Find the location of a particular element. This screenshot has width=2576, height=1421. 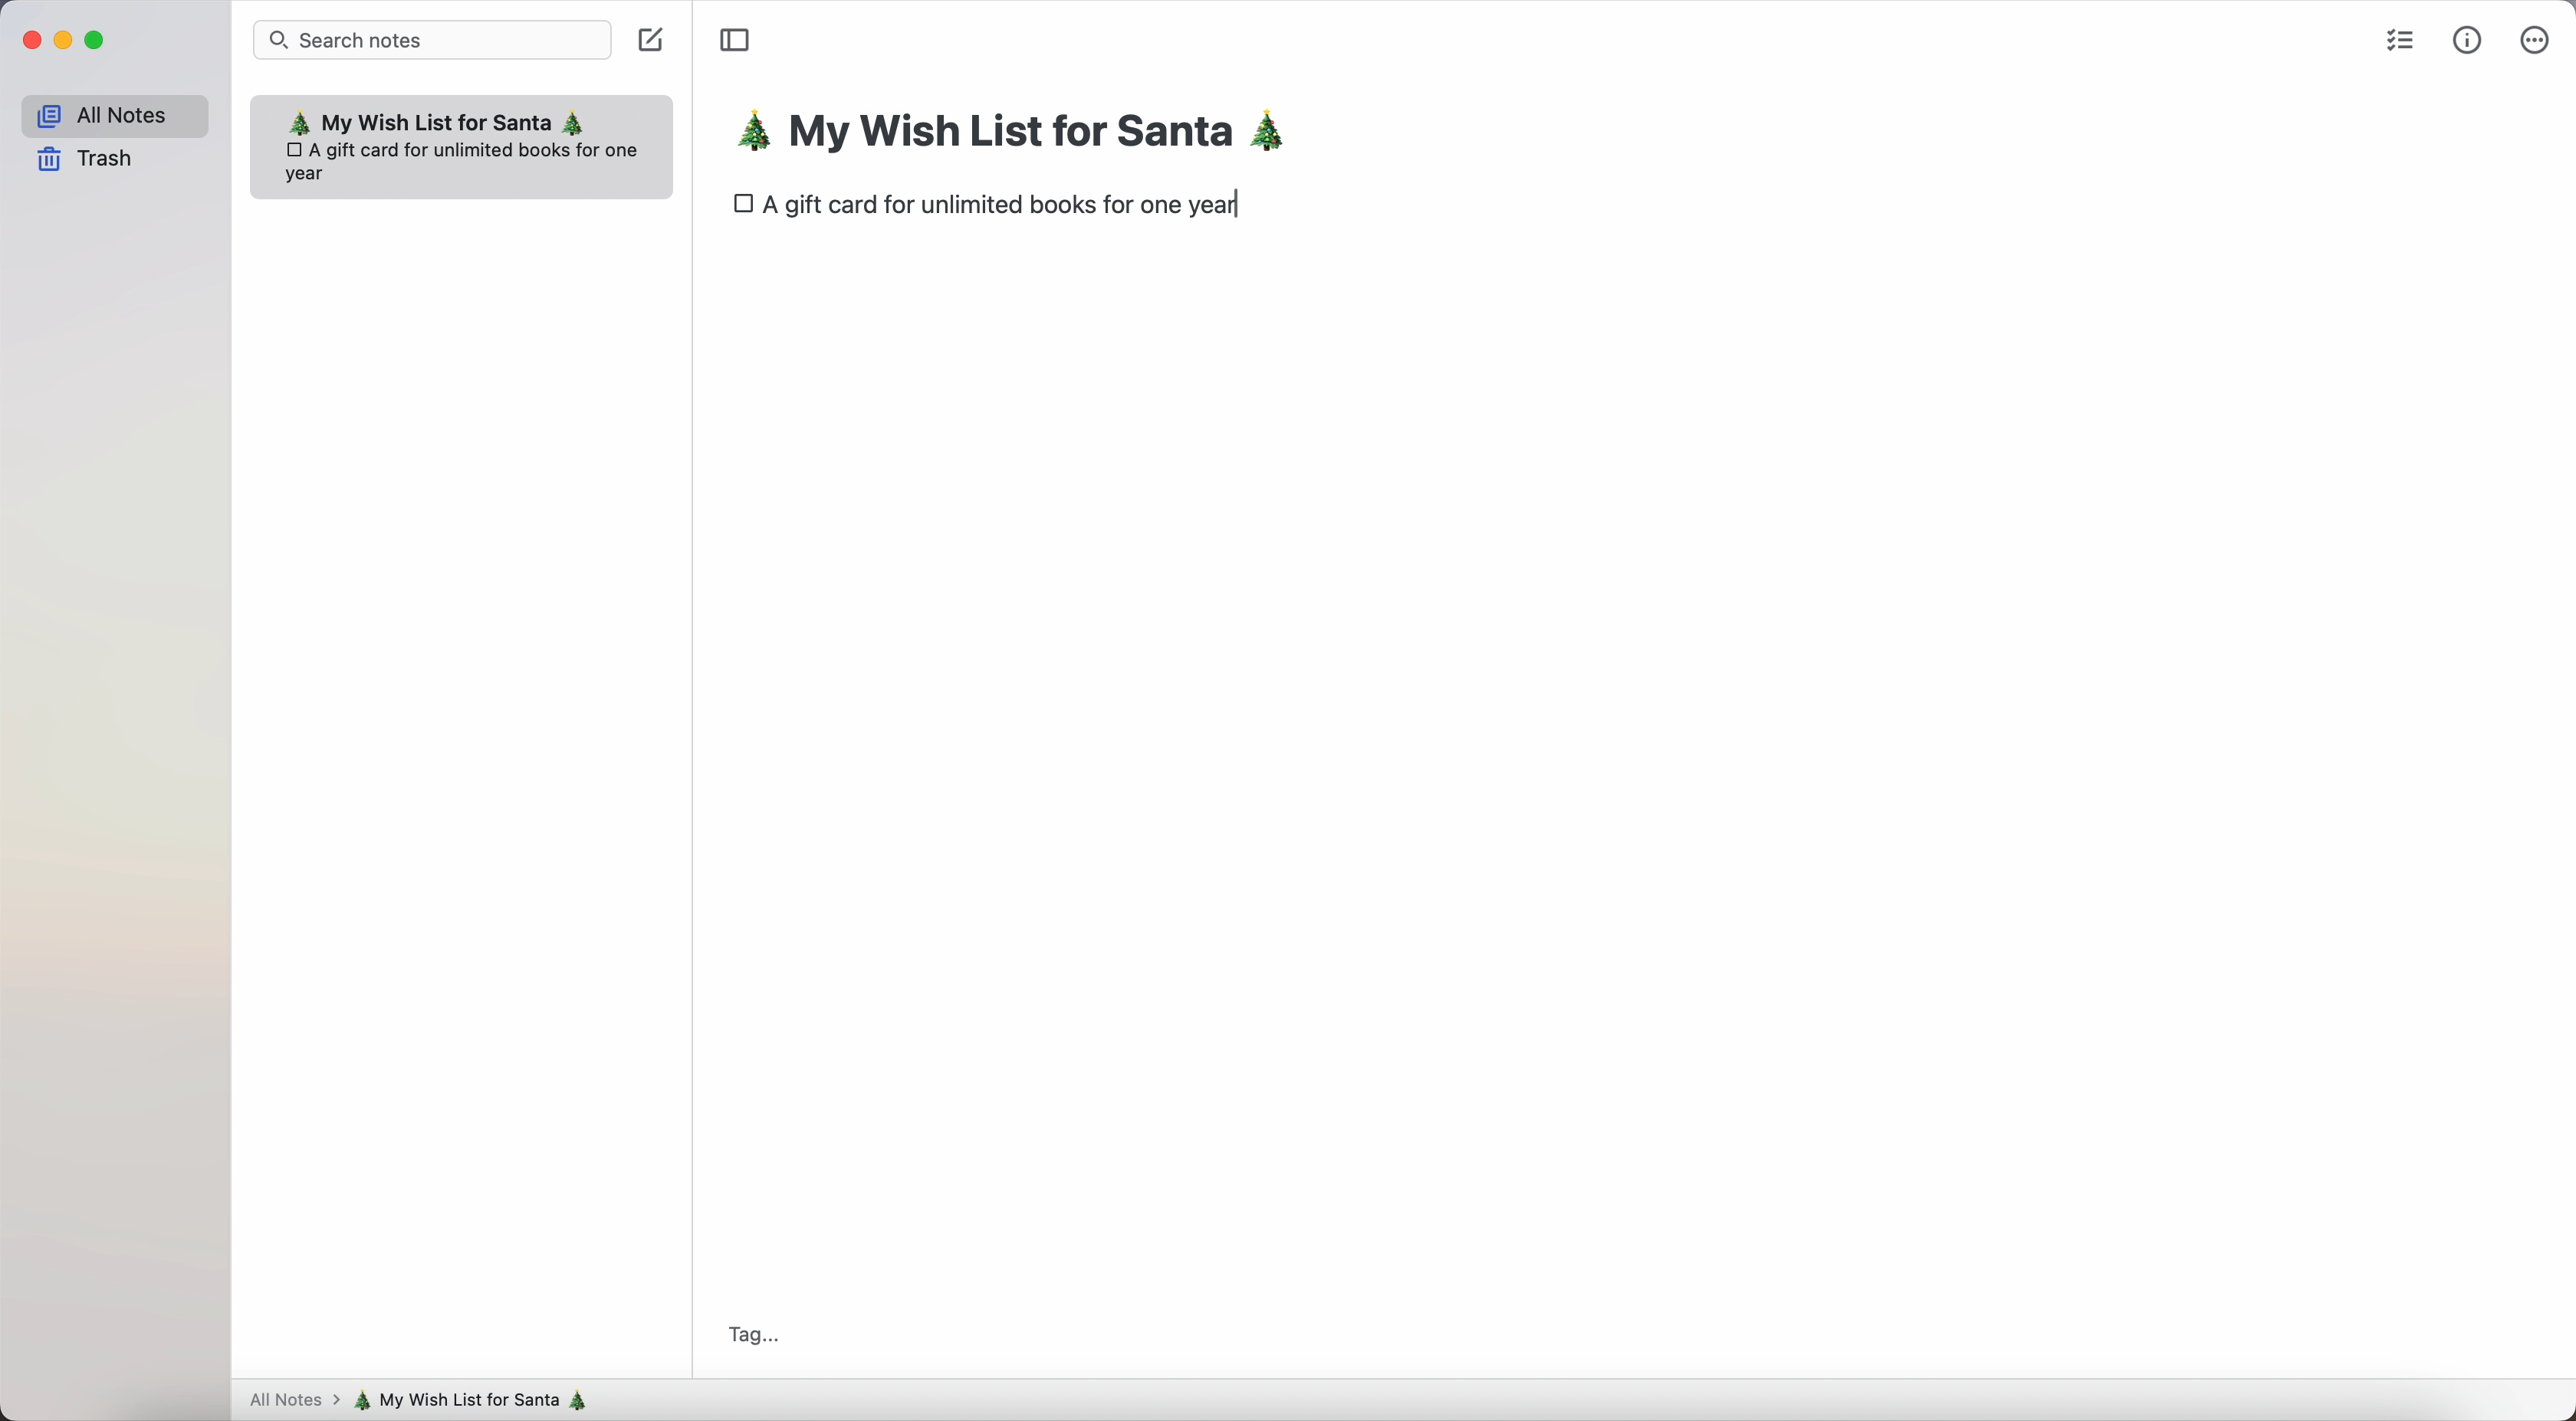

trash is located at coordinates (87, 161).